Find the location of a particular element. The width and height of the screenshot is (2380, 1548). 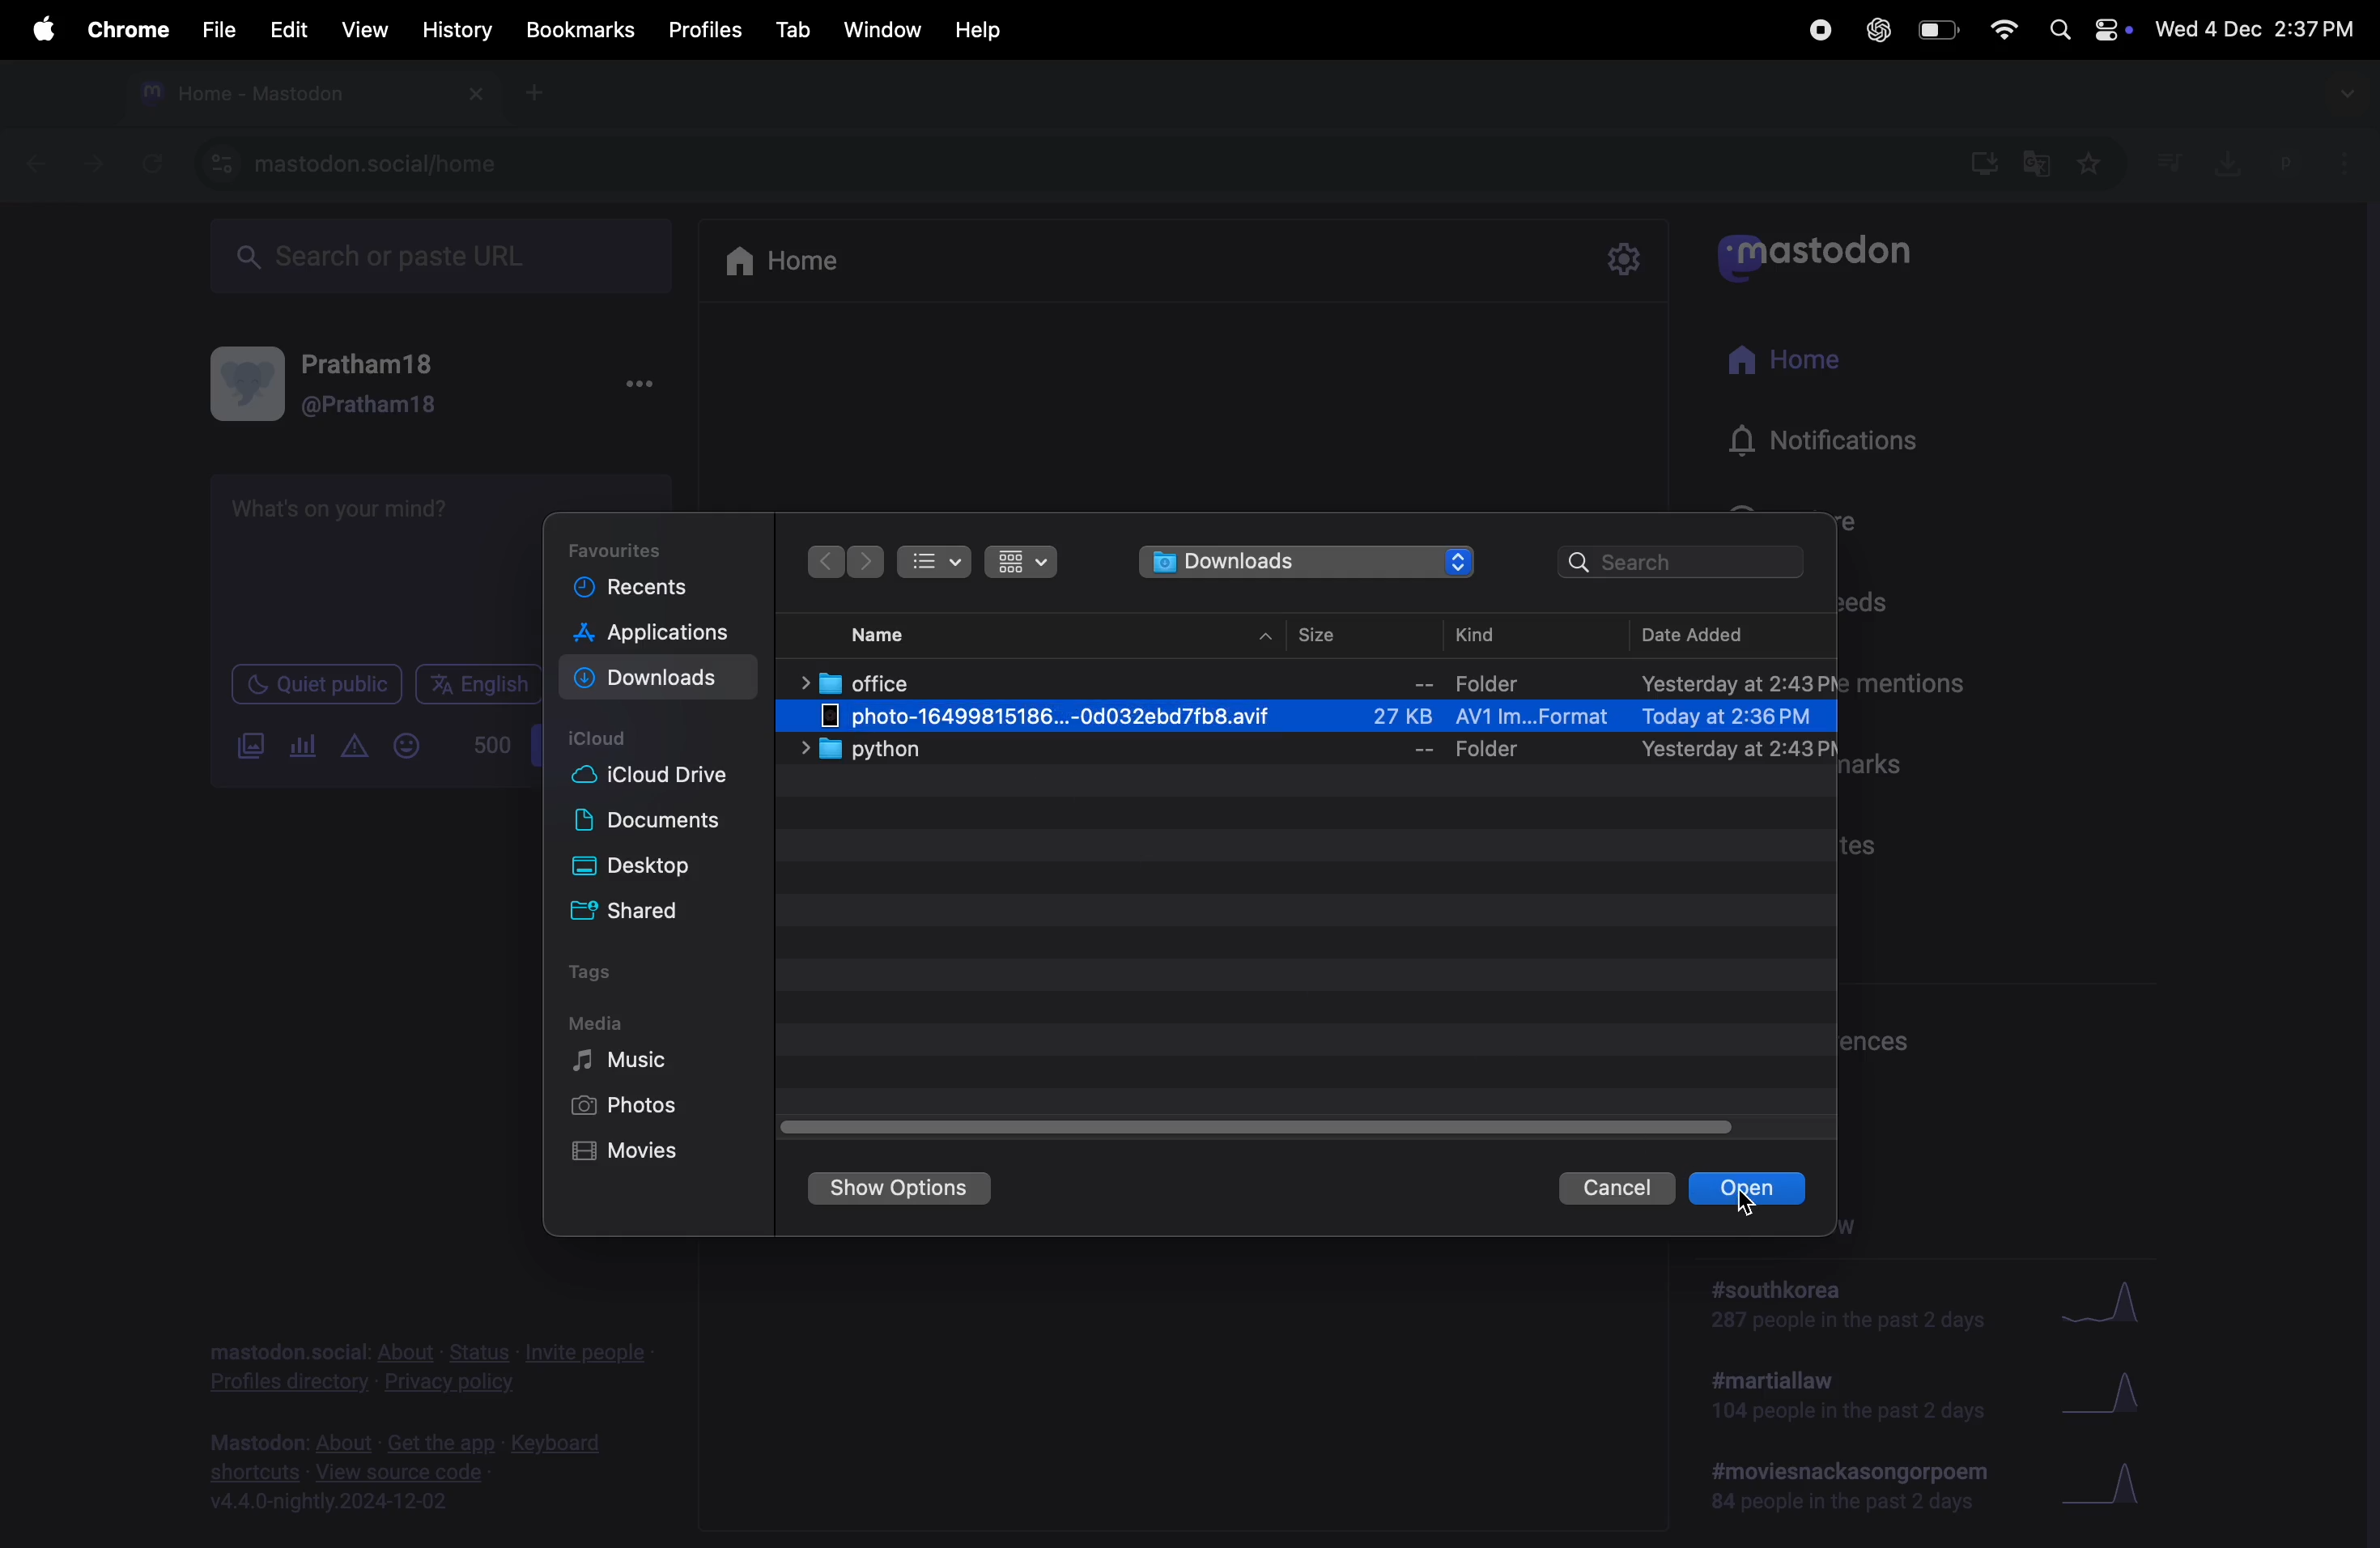

Bookmarks is located at coordinates (582, 32).